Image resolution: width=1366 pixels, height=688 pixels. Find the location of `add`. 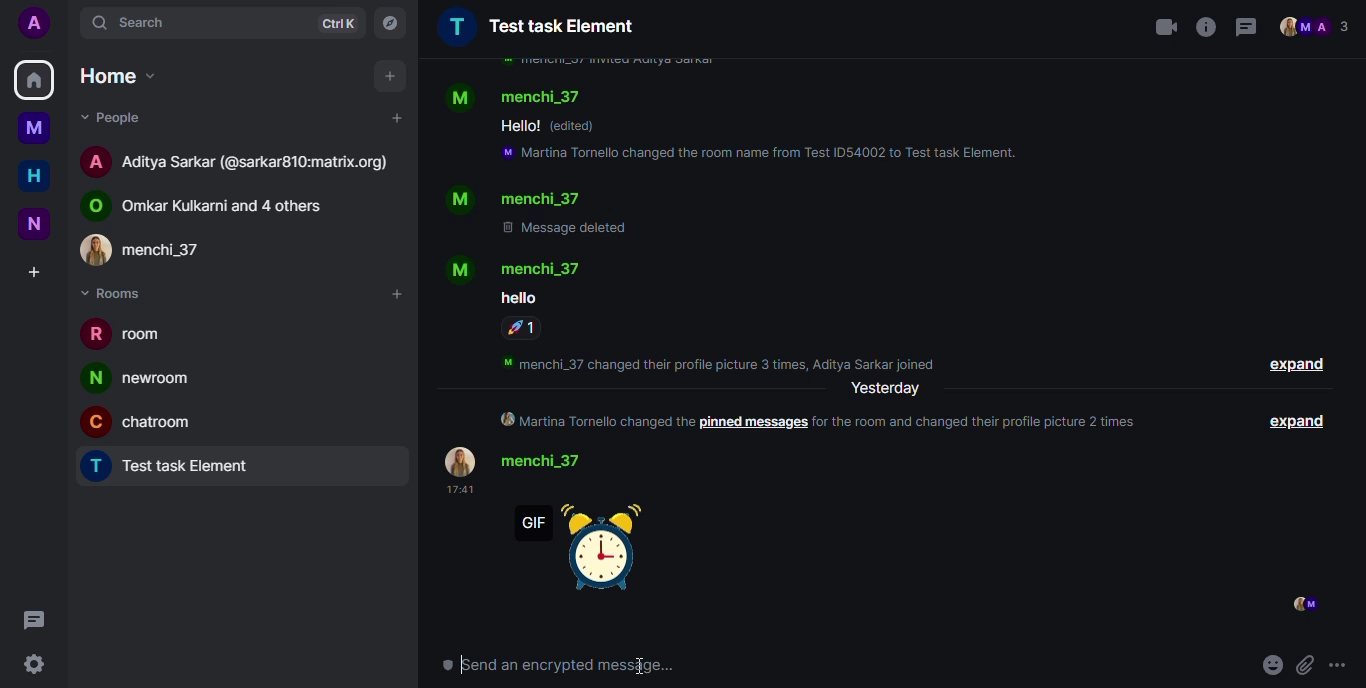

add is located at coordinates (395, 118).